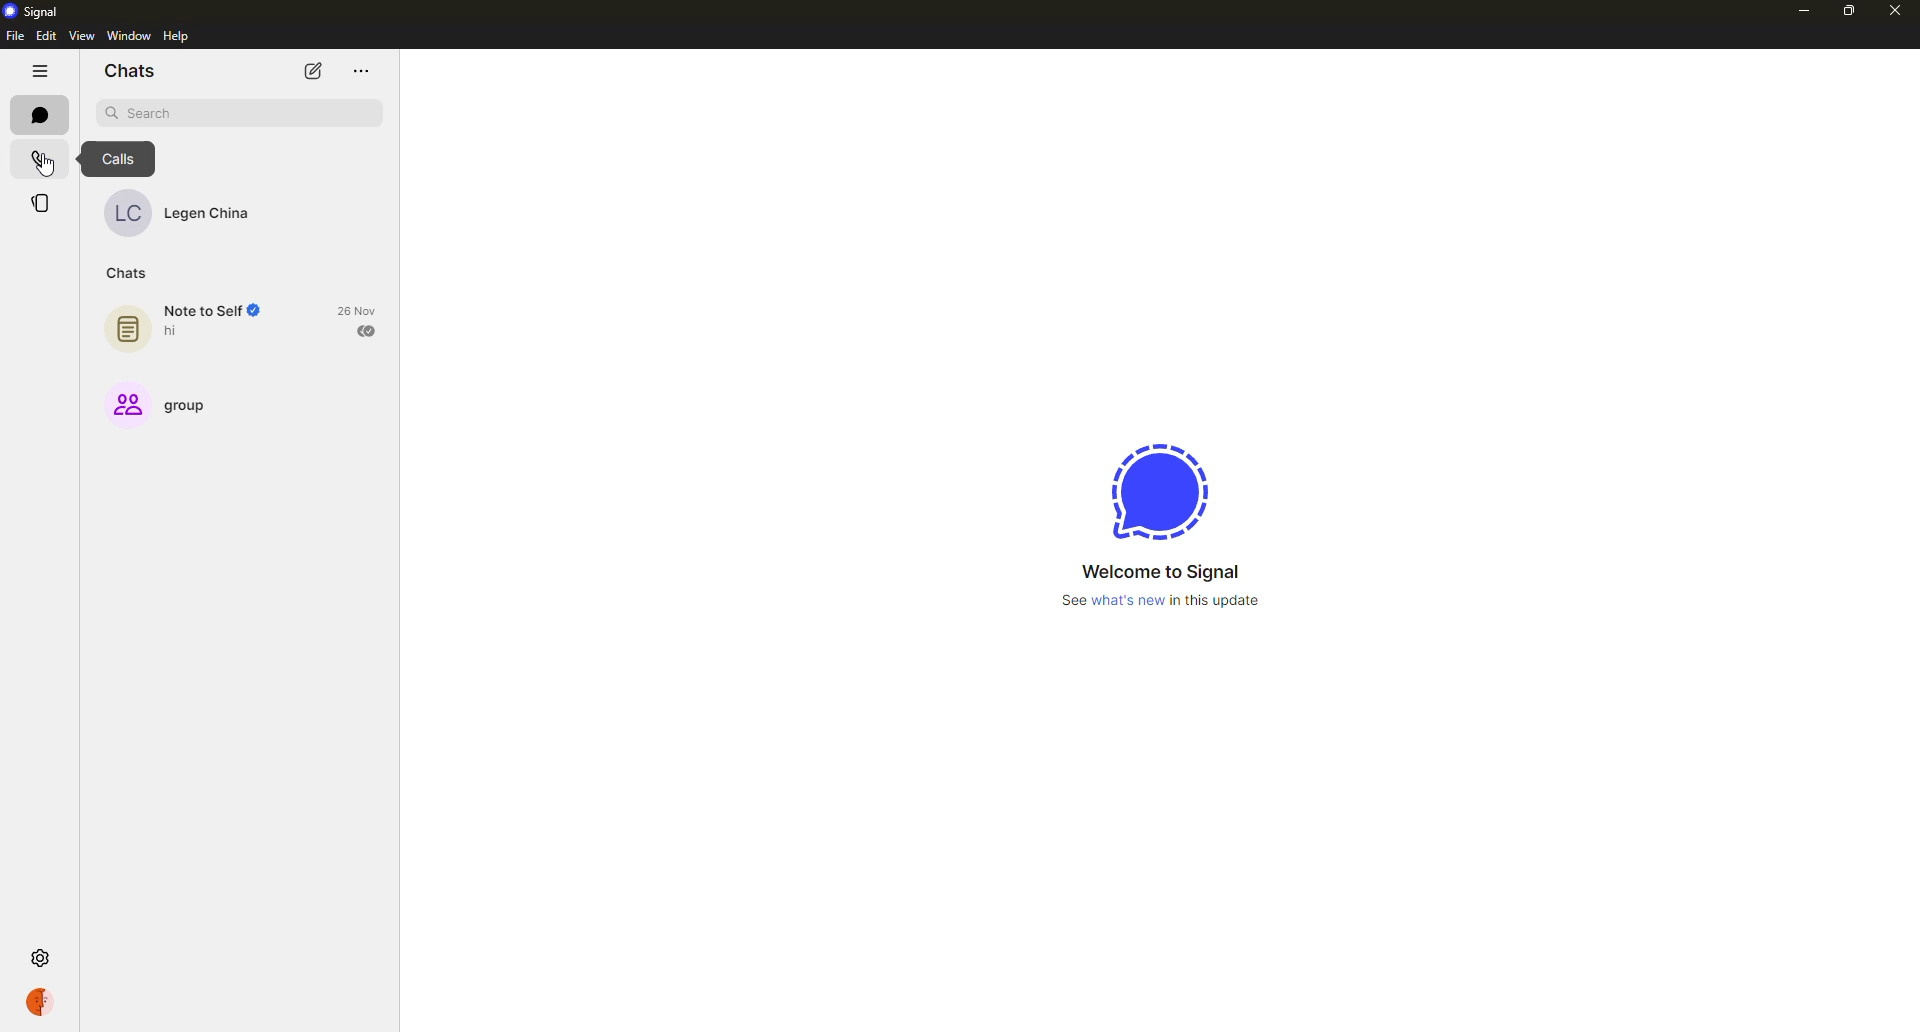 The image size is (1920, 1032). Describe the element at coordinates (38, 1002) in the screenshot. I see `profile` at that location.